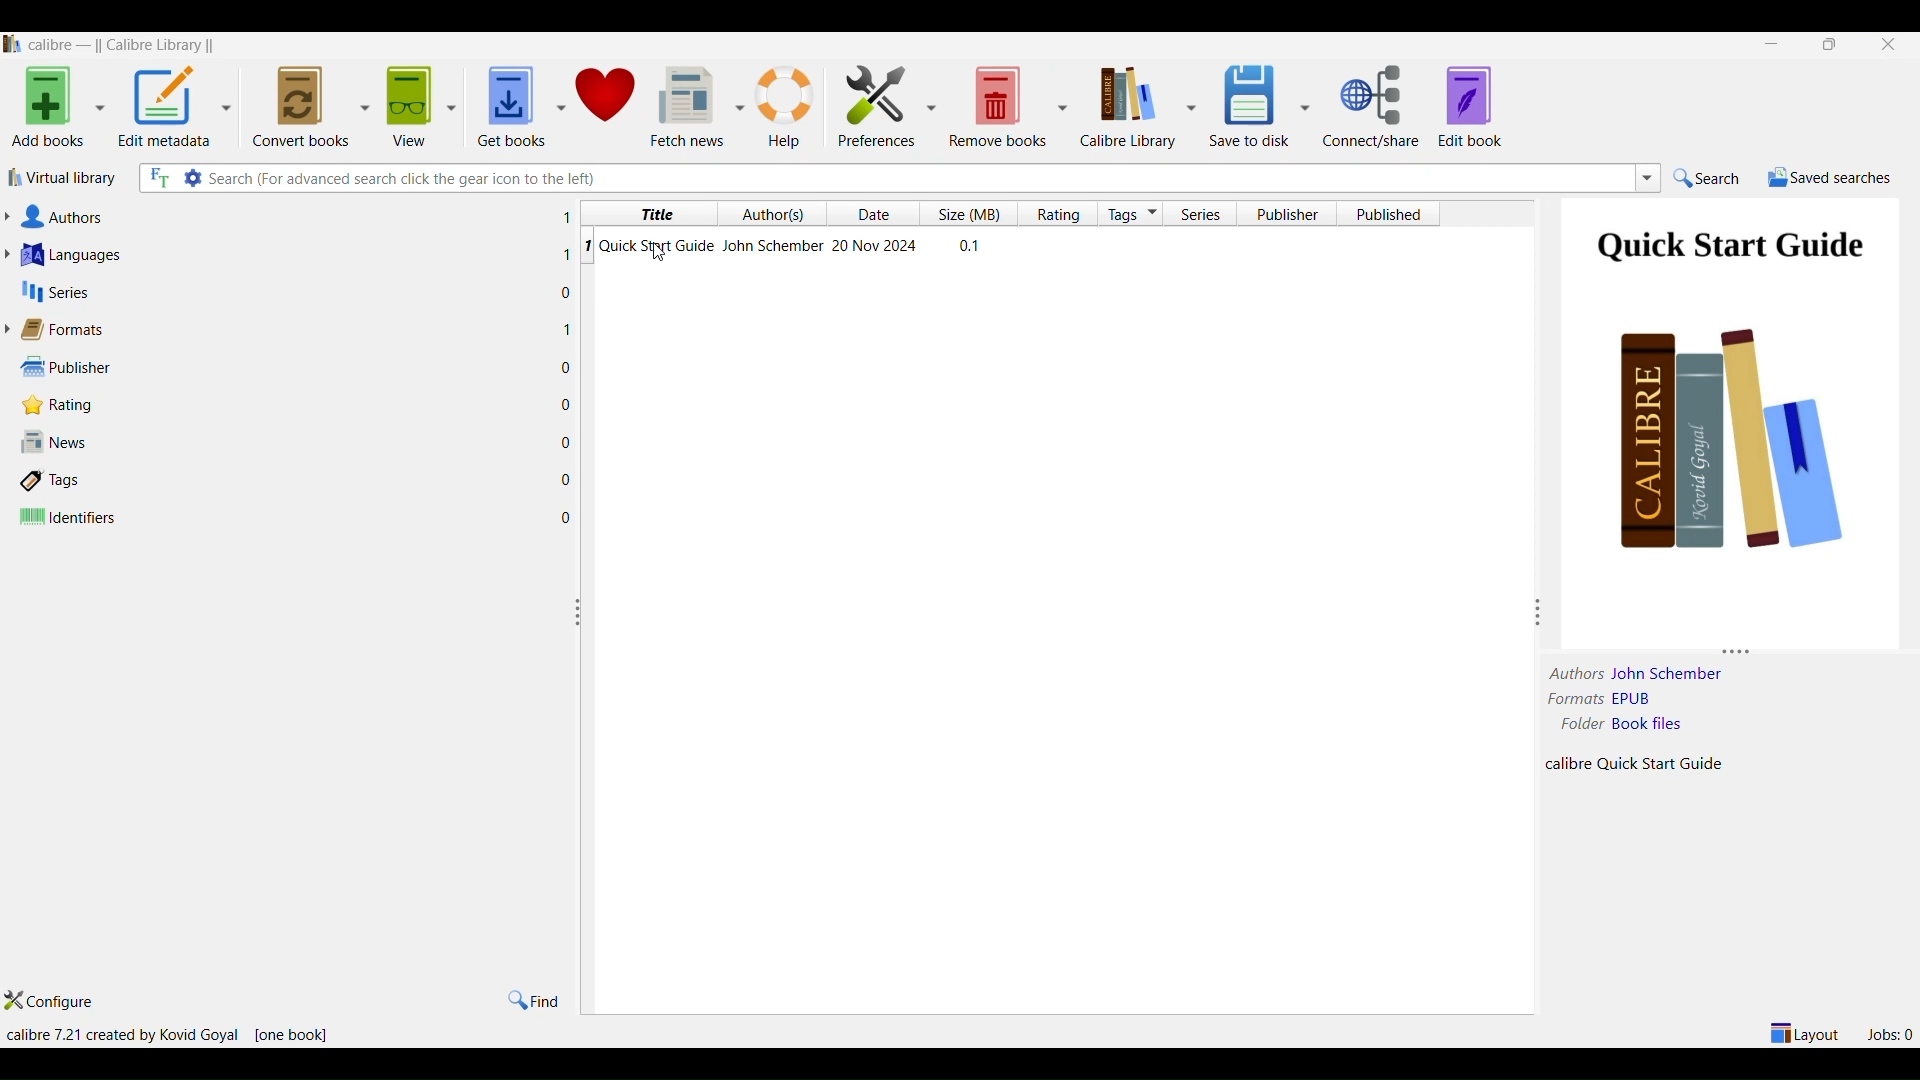 The width and height of the screenshot is (1920, 1080). I want to click on calibre library, so click(1126, 107).